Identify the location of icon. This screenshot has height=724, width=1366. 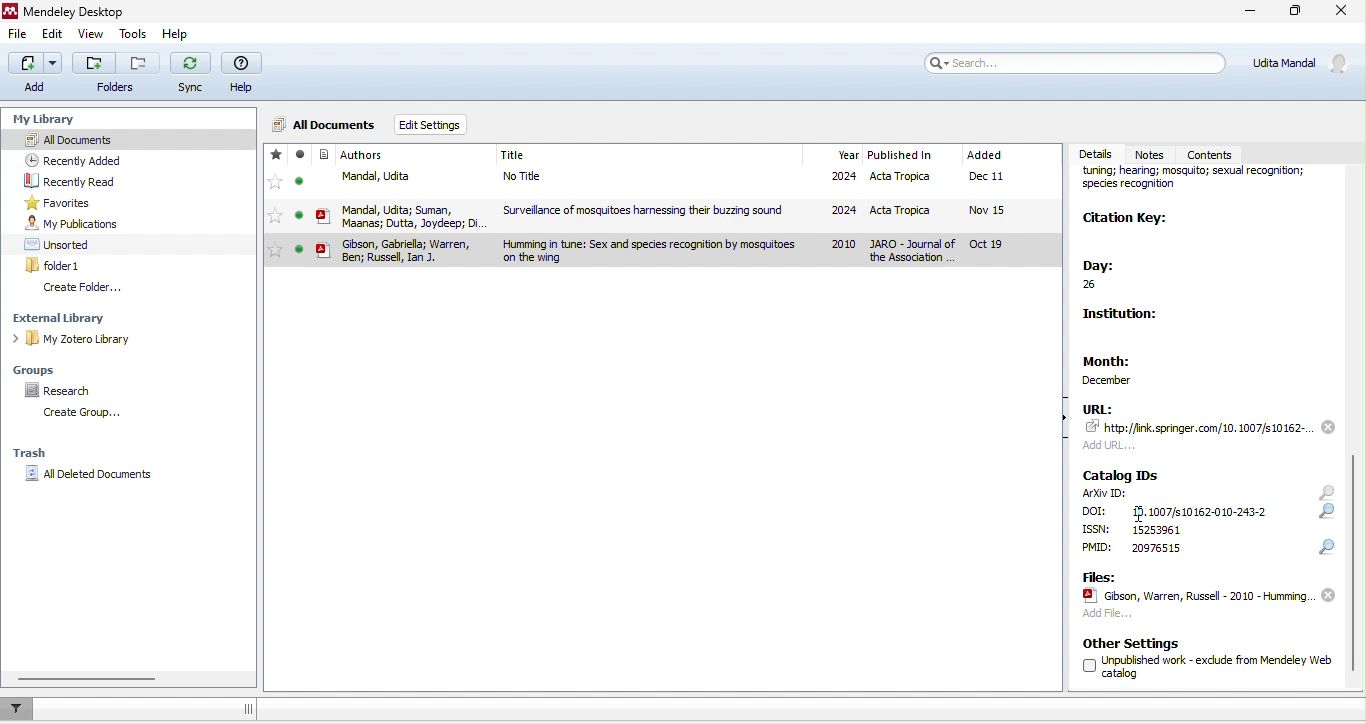
(324, 187).